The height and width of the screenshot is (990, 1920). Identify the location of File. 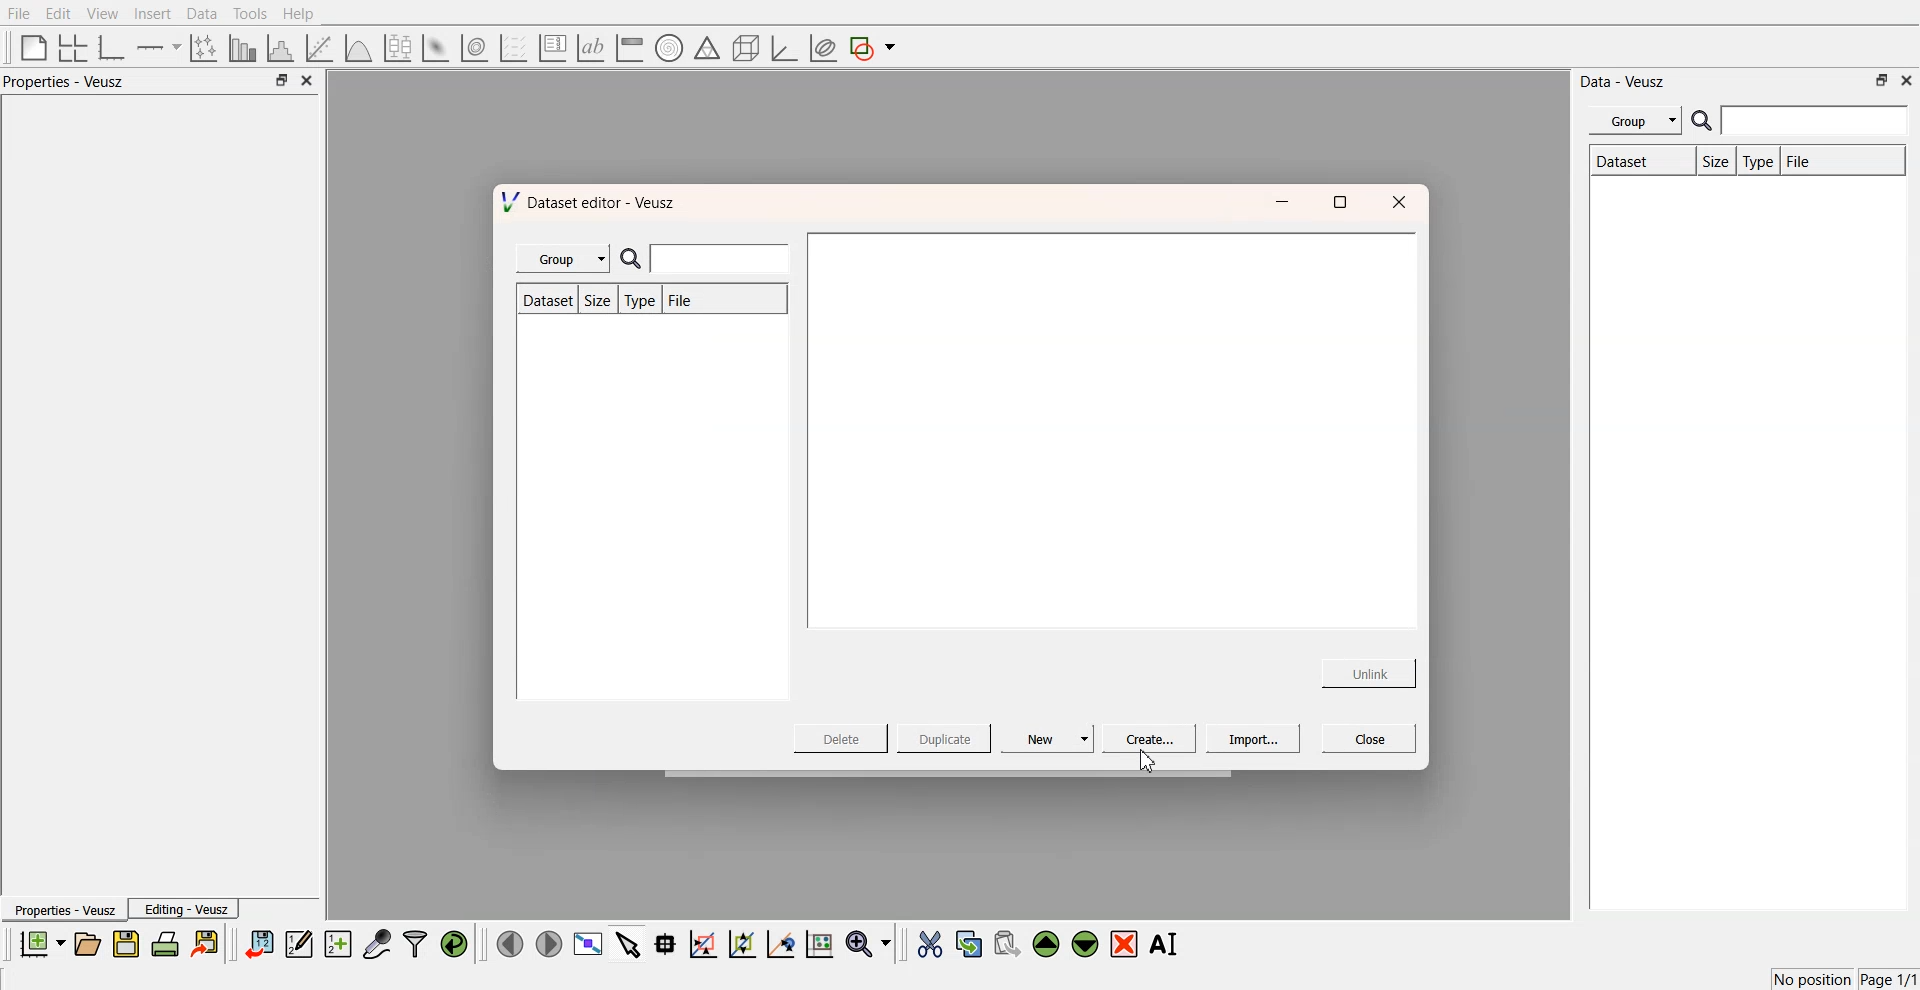
(20, 14).